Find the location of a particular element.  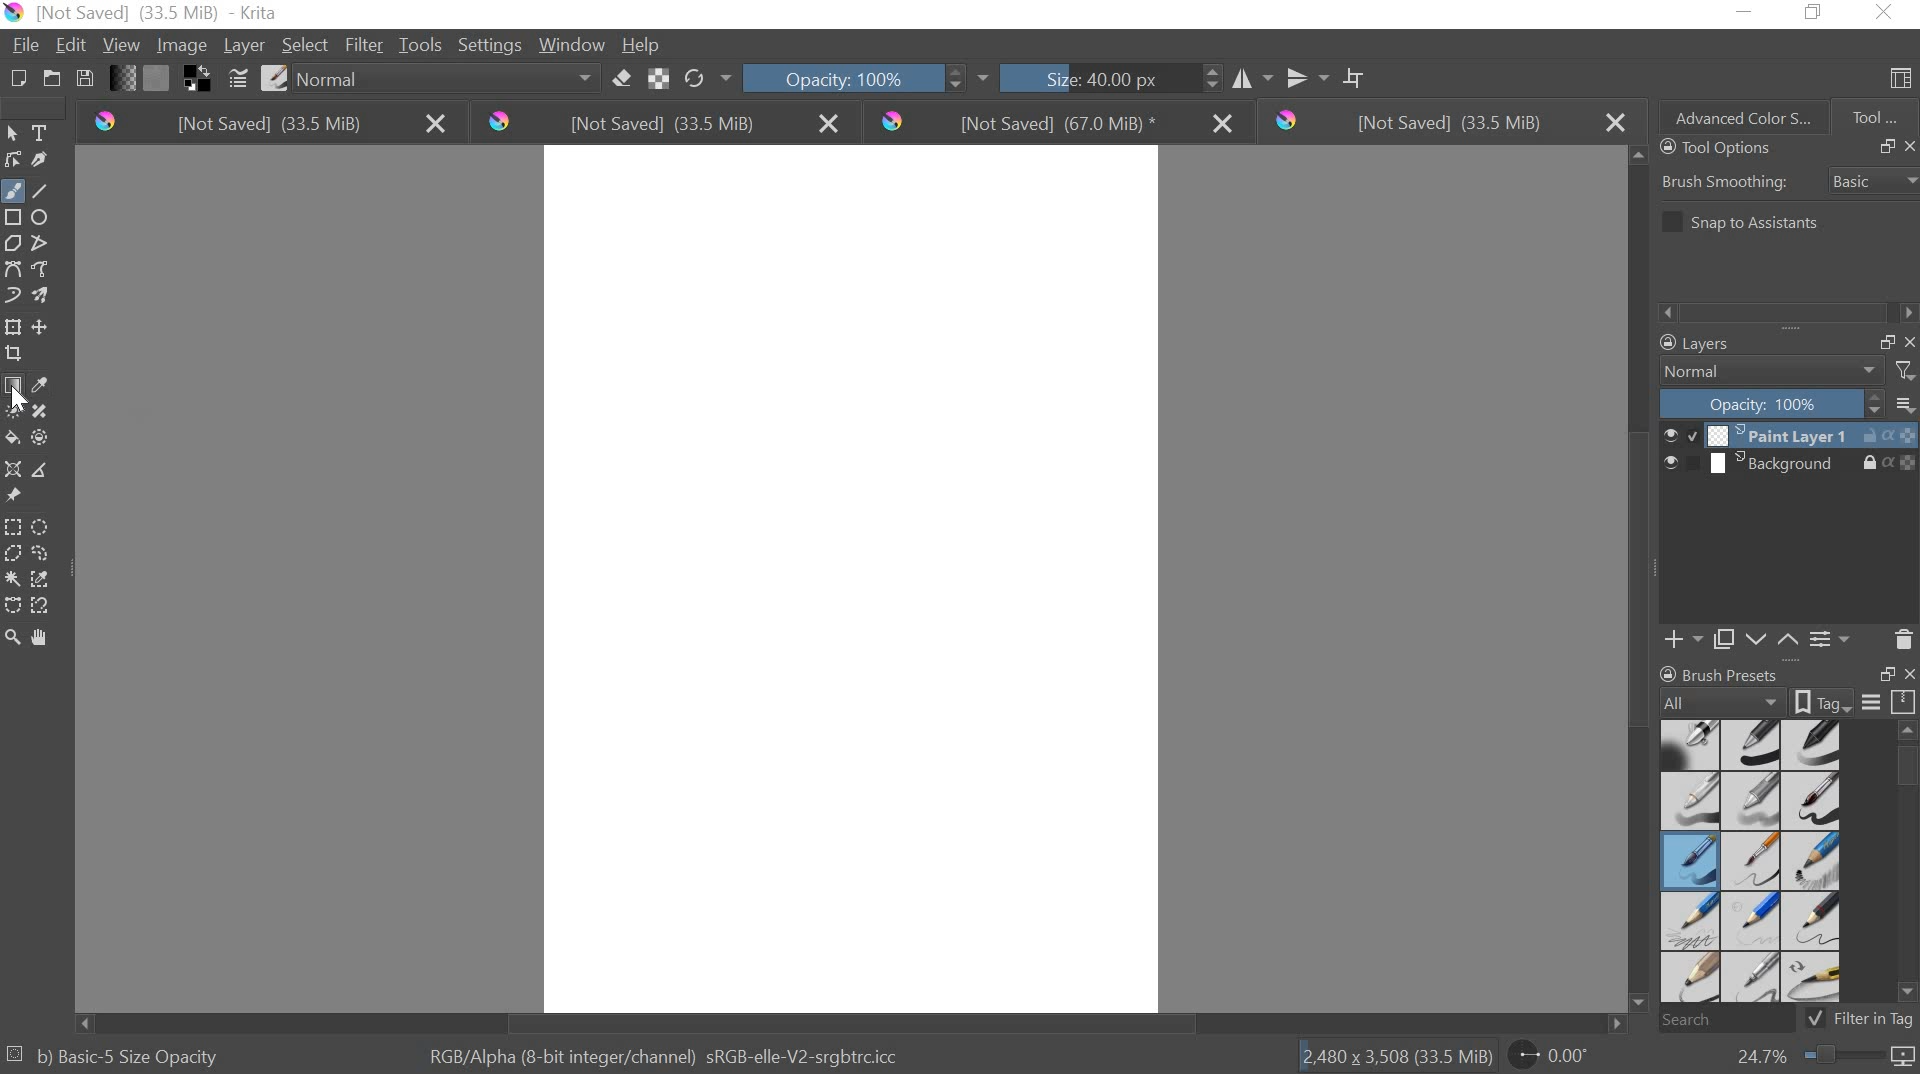

freehand is located at coordinates (12, 191).